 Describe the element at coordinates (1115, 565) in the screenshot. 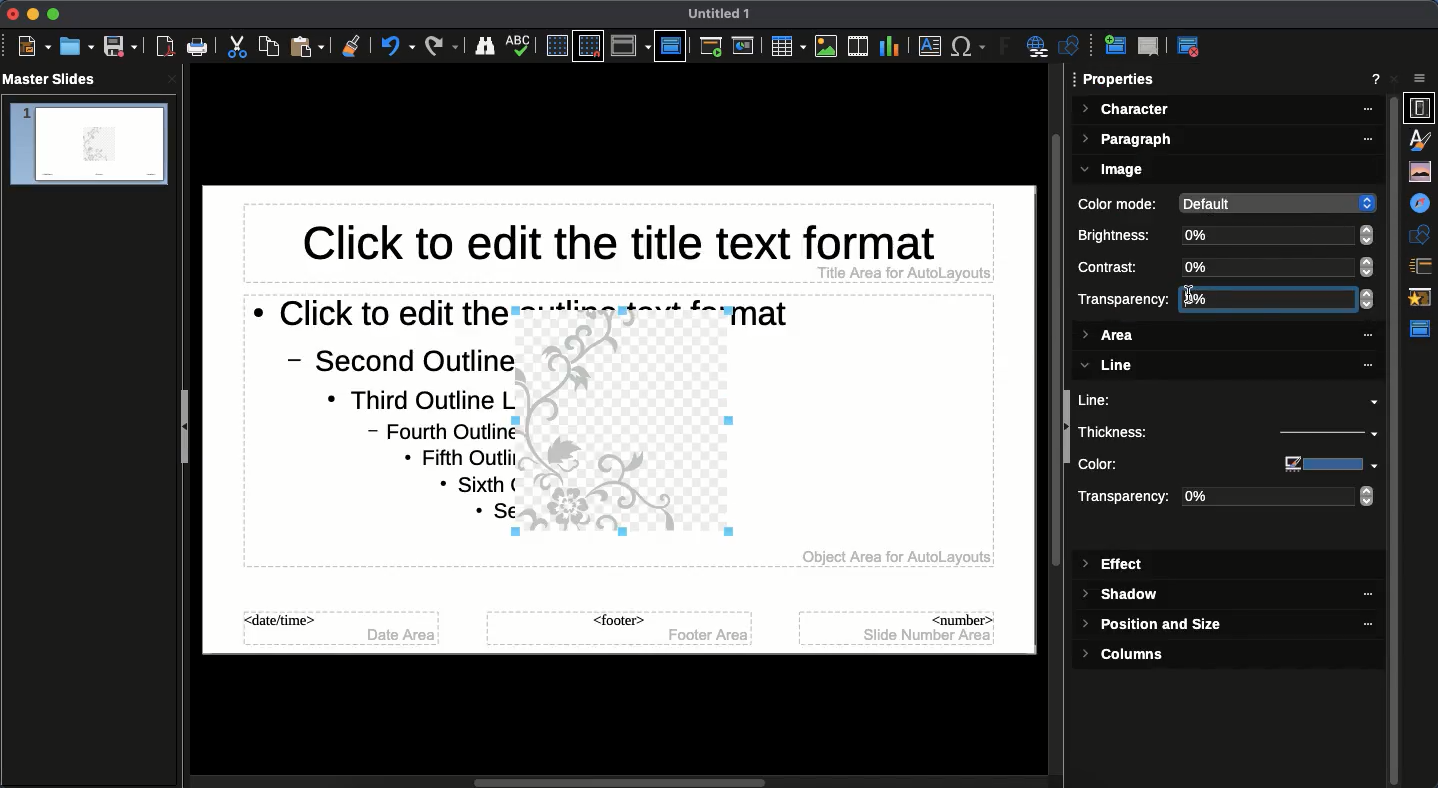

I see `Effect` at that location.